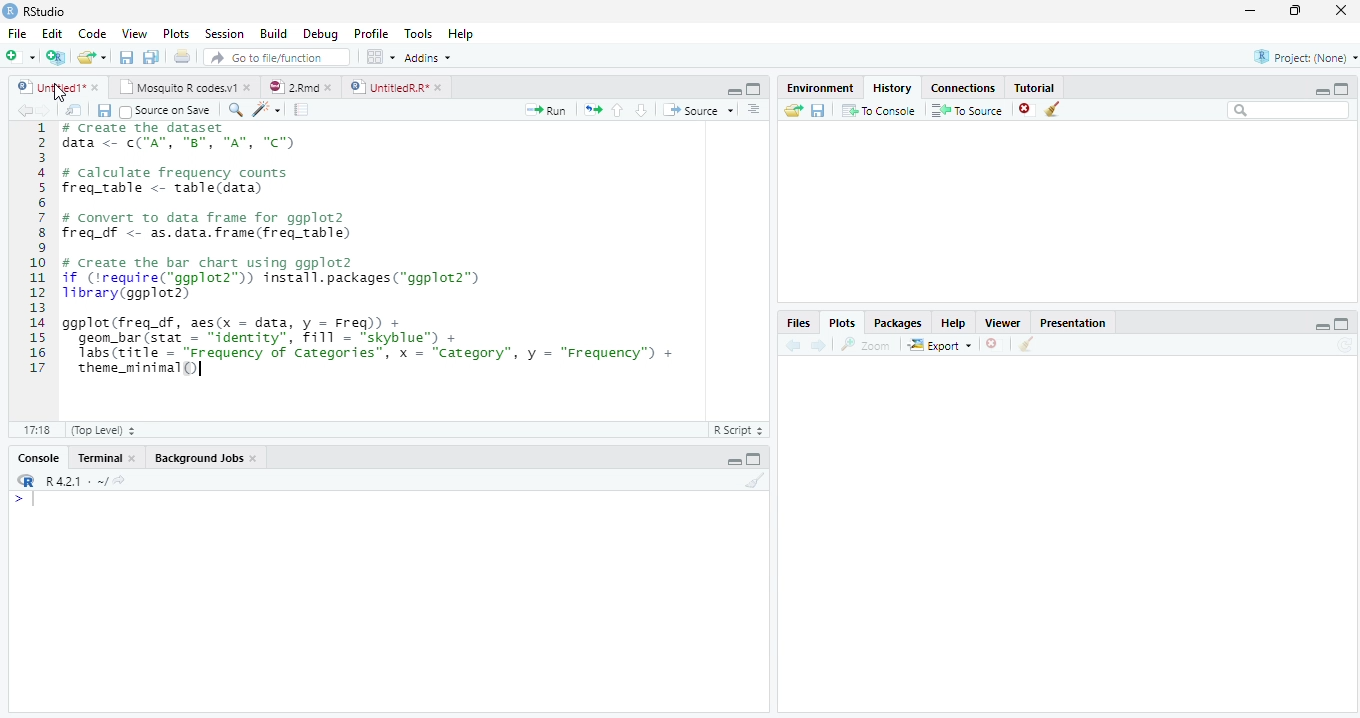  I want to click on Maximize, so click(1297, 13).